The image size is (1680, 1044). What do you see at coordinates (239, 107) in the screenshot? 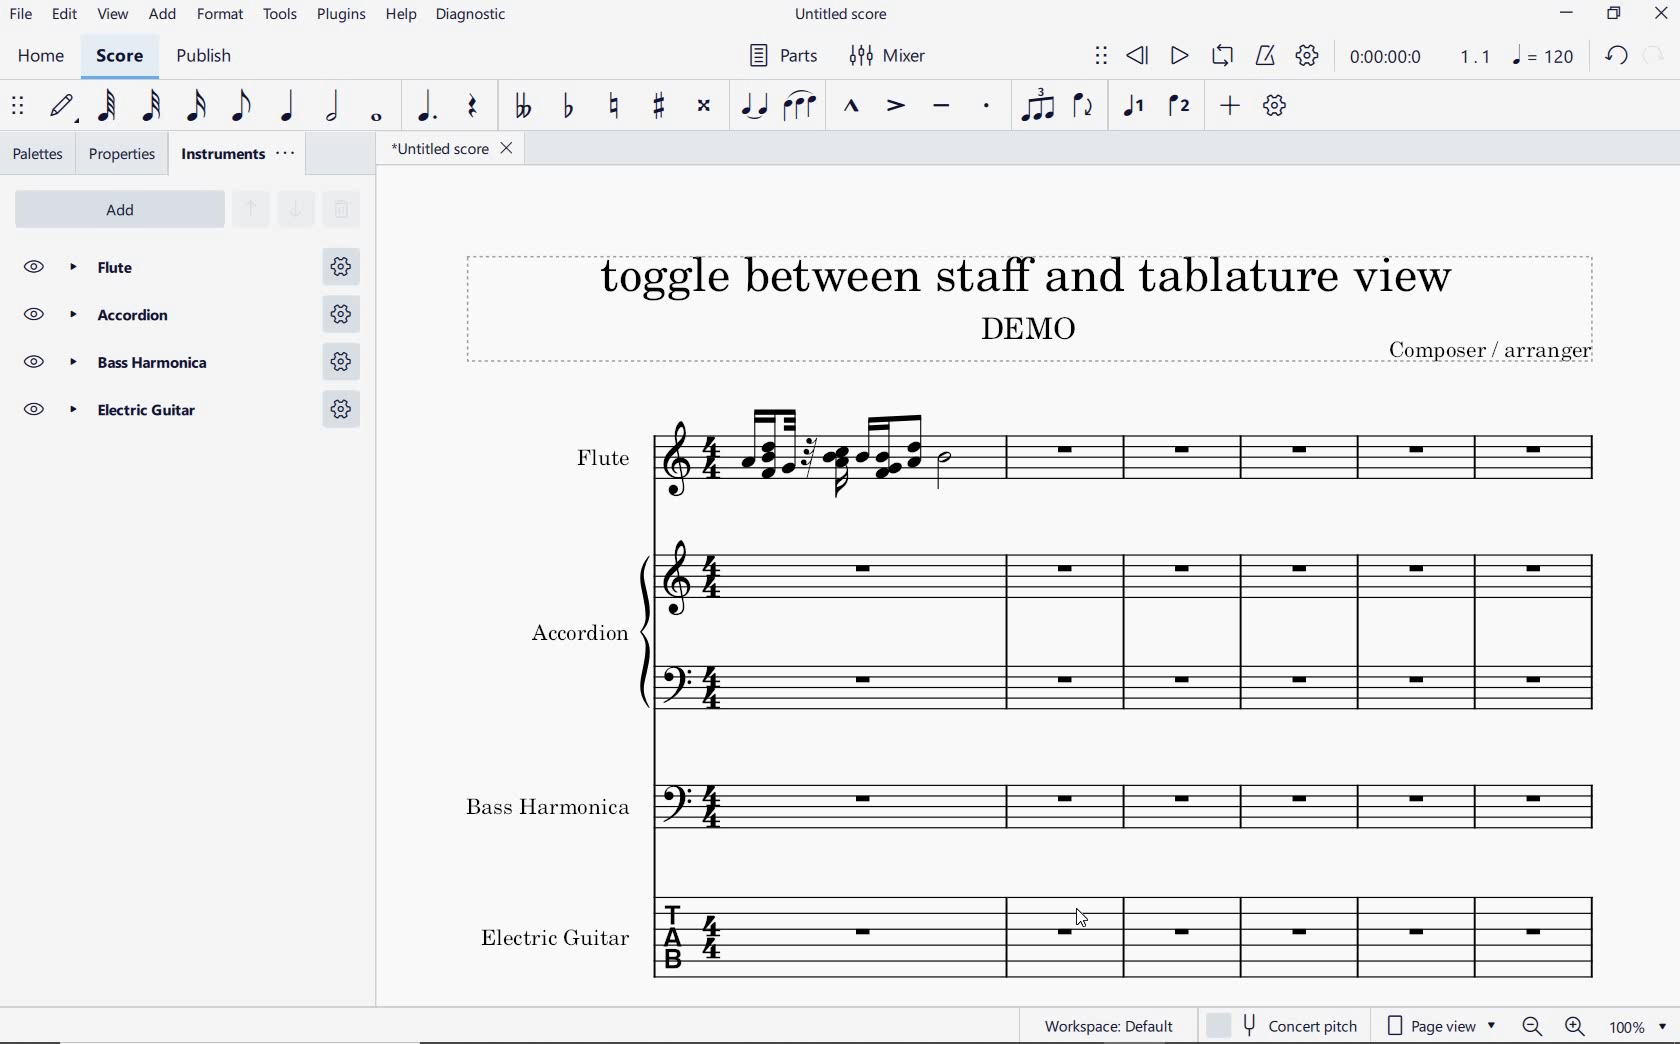
I see `eighth note` at bounding box center [239, 107].